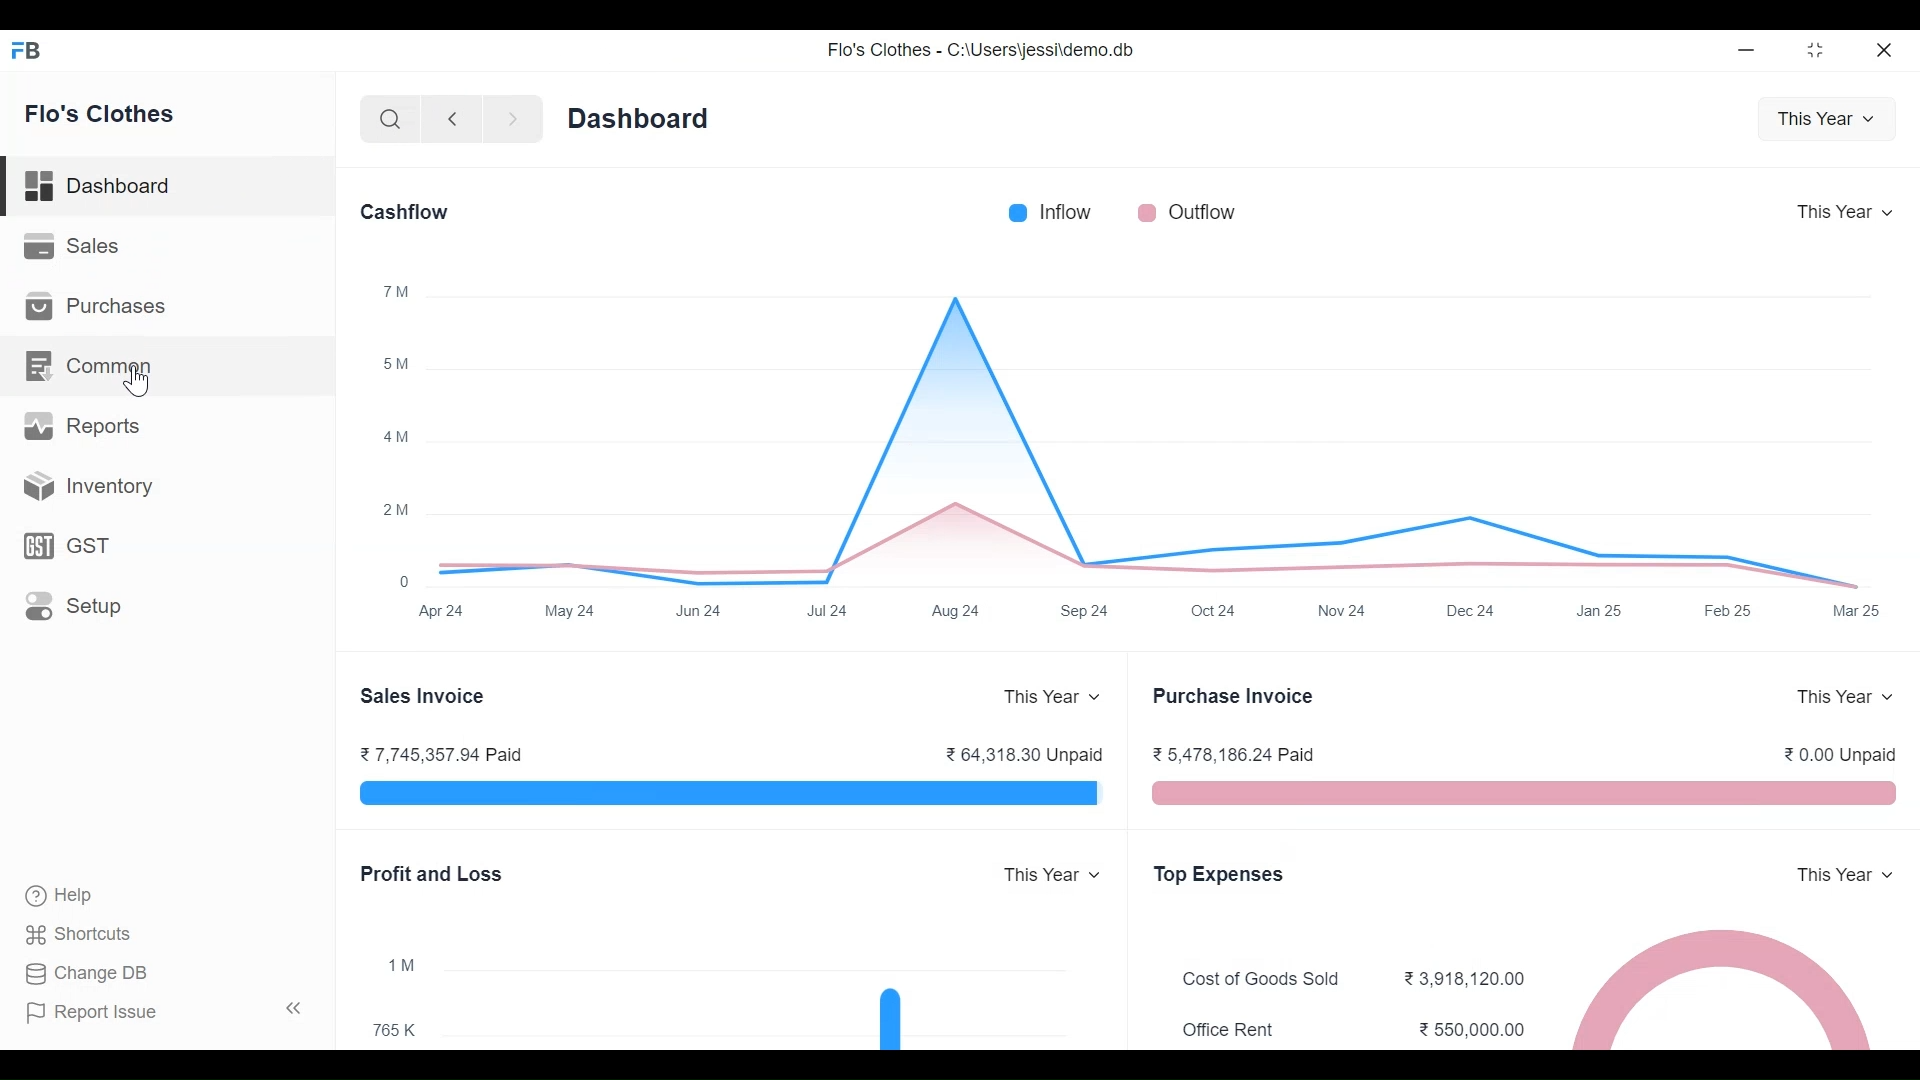  I want to click on 0, so click(406, 583).